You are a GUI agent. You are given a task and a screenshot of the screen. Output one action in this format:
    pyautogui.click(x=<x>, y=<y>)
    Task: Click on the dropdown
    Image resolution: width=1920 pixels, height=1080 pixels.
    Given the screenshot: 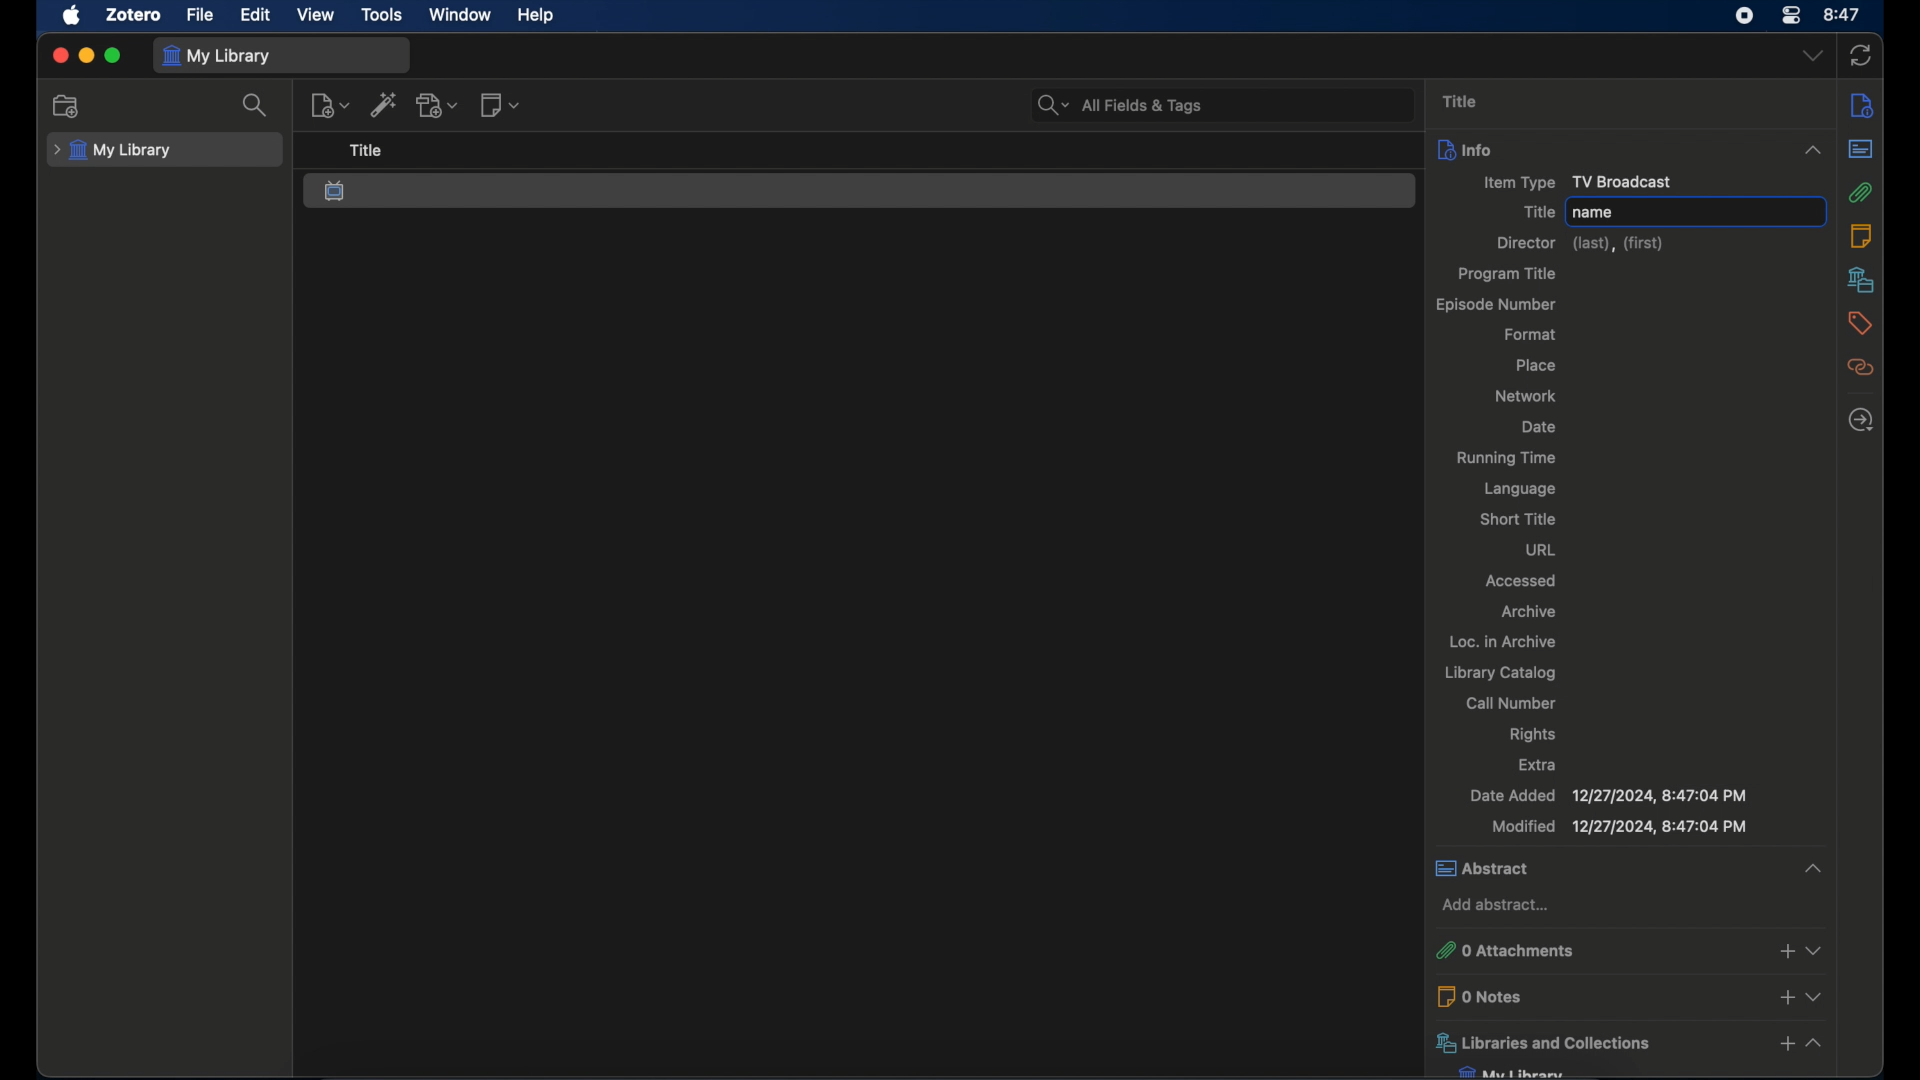 What is the action you would take?
    pyautogui.click(x=1814, y=950)
    